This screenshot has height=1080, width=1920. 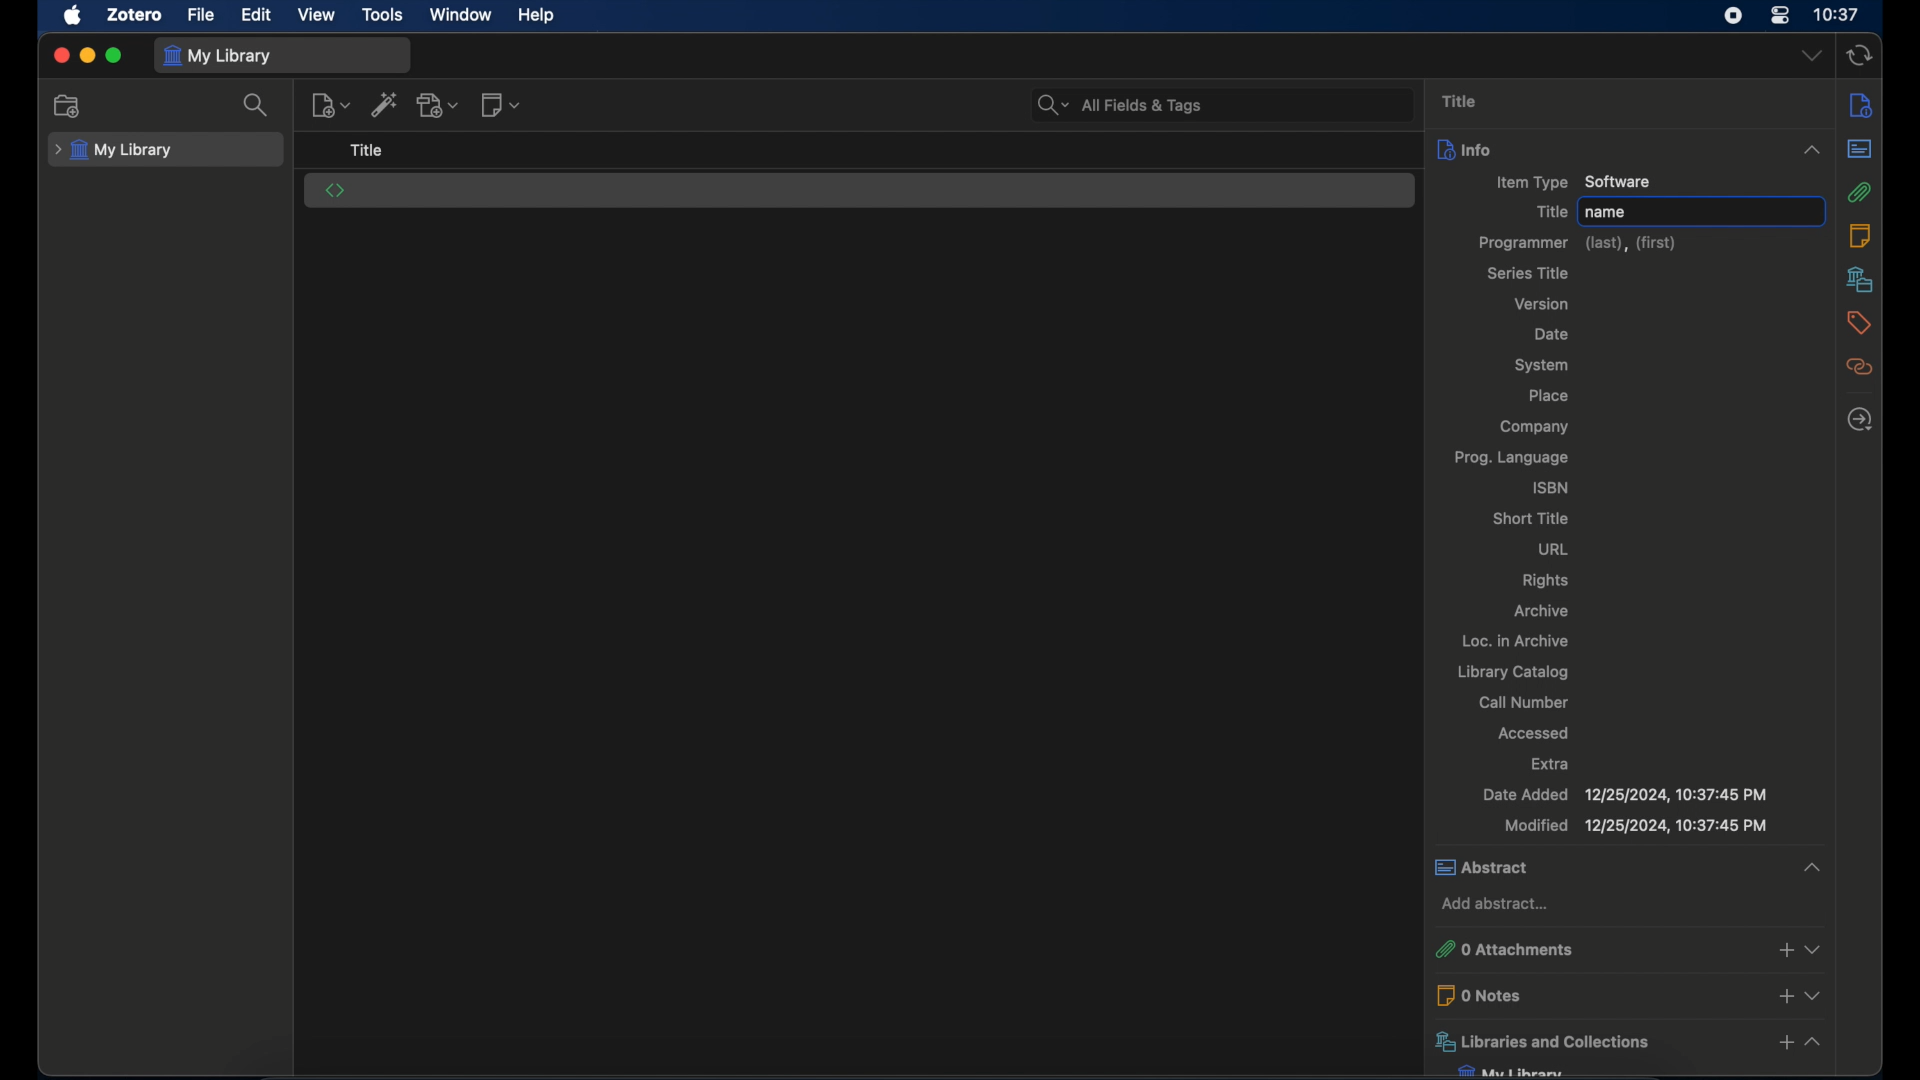 What do you see at coordinates (1535, 732) in the screenshot?
I see `accessed` at bounding box center [1535, 732].